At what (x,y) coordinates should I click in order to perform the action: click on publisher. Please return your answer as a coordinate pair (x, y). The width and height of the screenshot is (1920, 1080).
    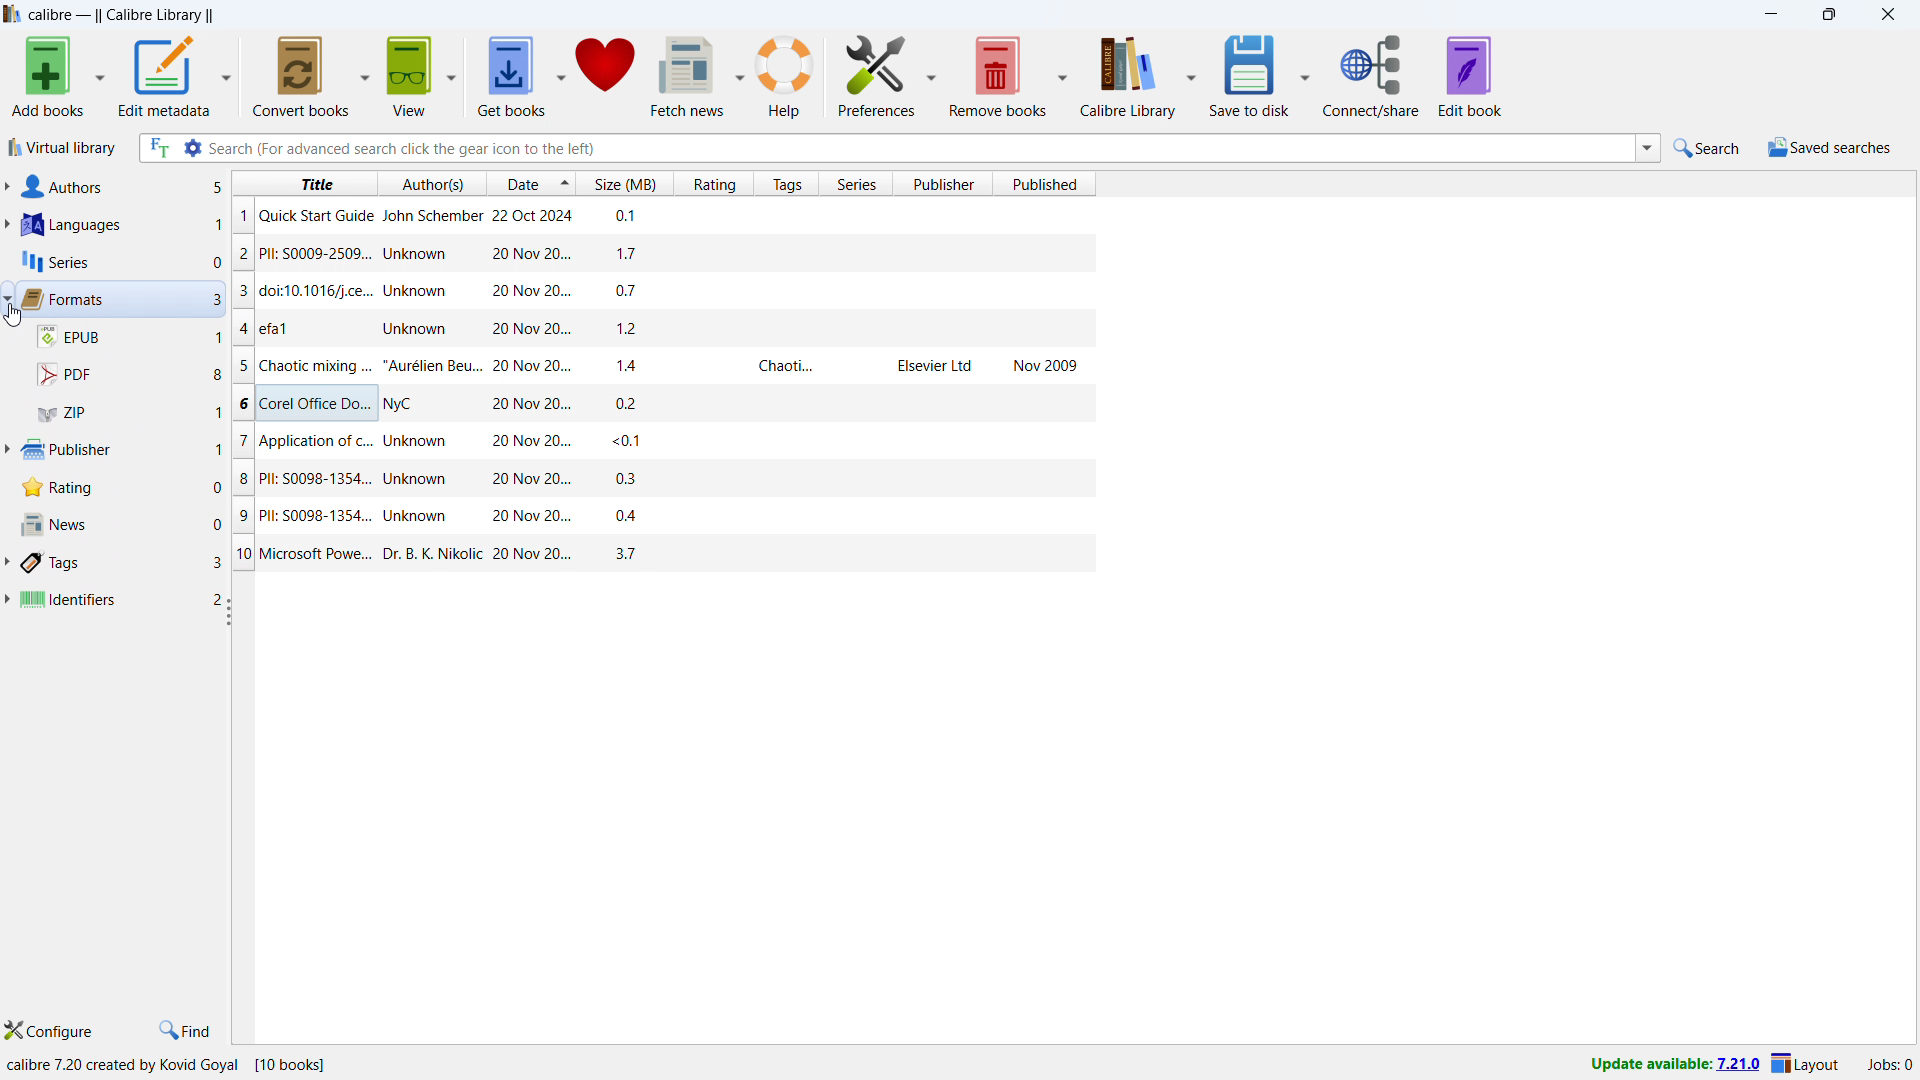
    Looking at the image, I should click on (129, 451).